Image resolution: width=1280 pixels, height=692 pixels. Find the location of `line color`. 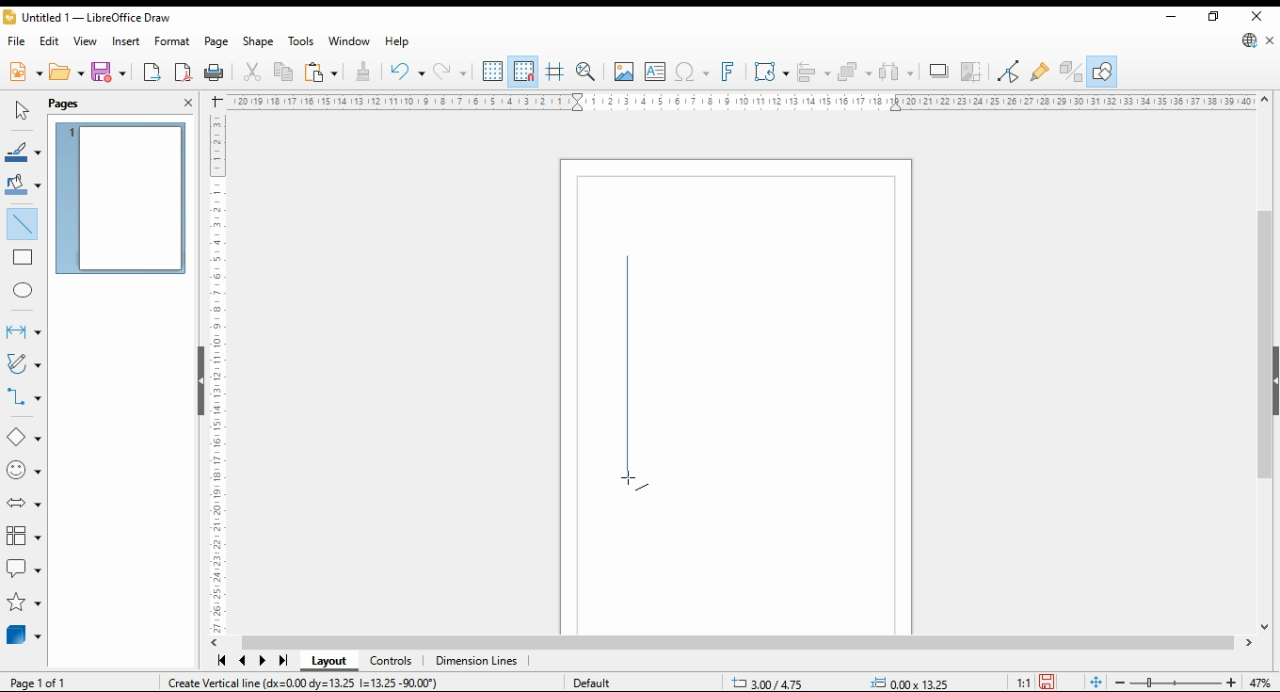

line color is located at coordinates (24, 152).